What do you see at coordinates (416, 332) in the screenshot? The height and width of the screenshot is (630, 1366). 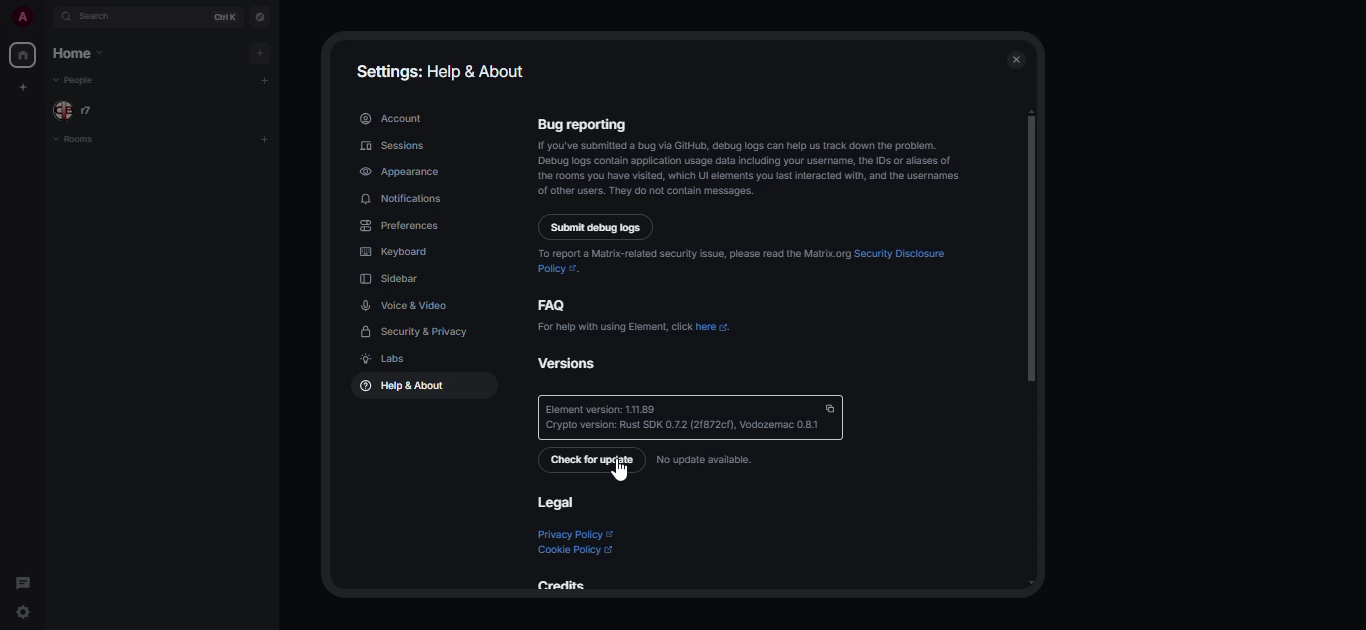 I see `security & privacy` at bounding box center [416, 332].